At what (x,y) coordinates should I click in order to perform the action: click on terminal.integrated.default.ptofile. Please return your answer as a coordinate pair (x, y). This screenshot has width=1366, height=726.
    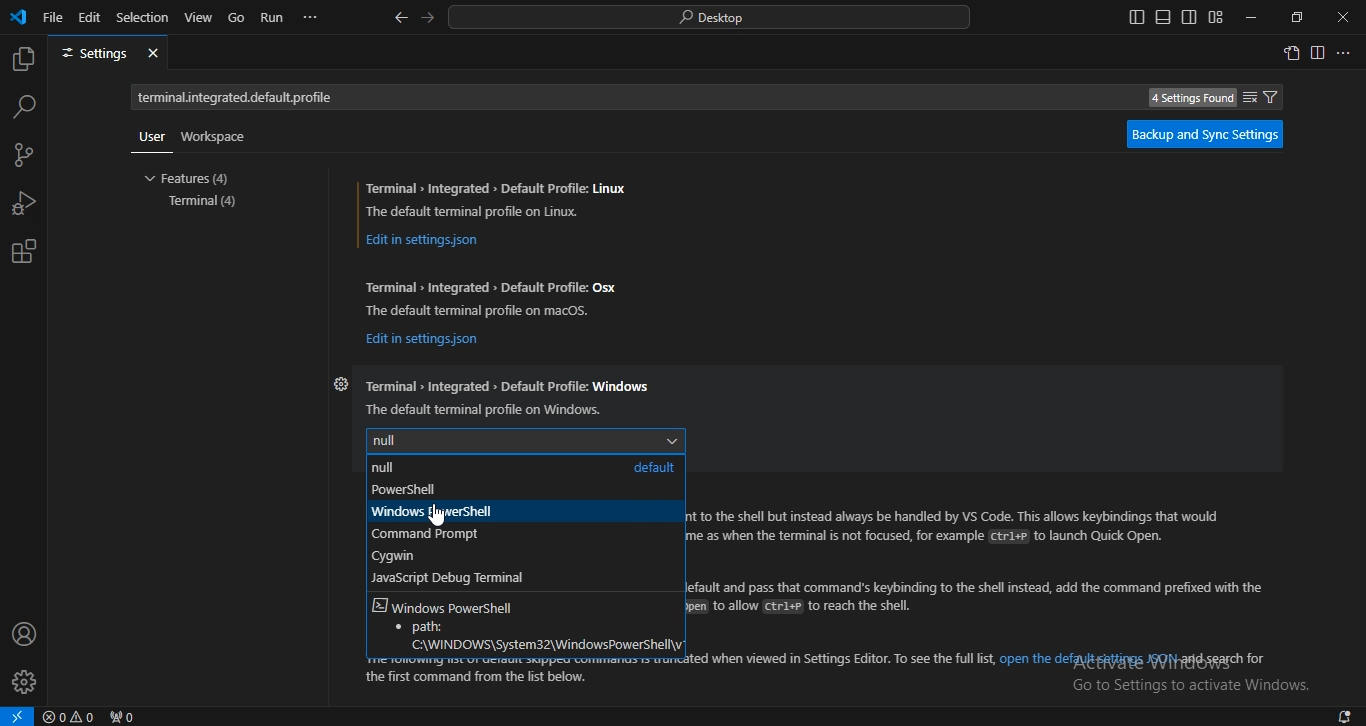
    Looking at the image, I should click on (236, 97).